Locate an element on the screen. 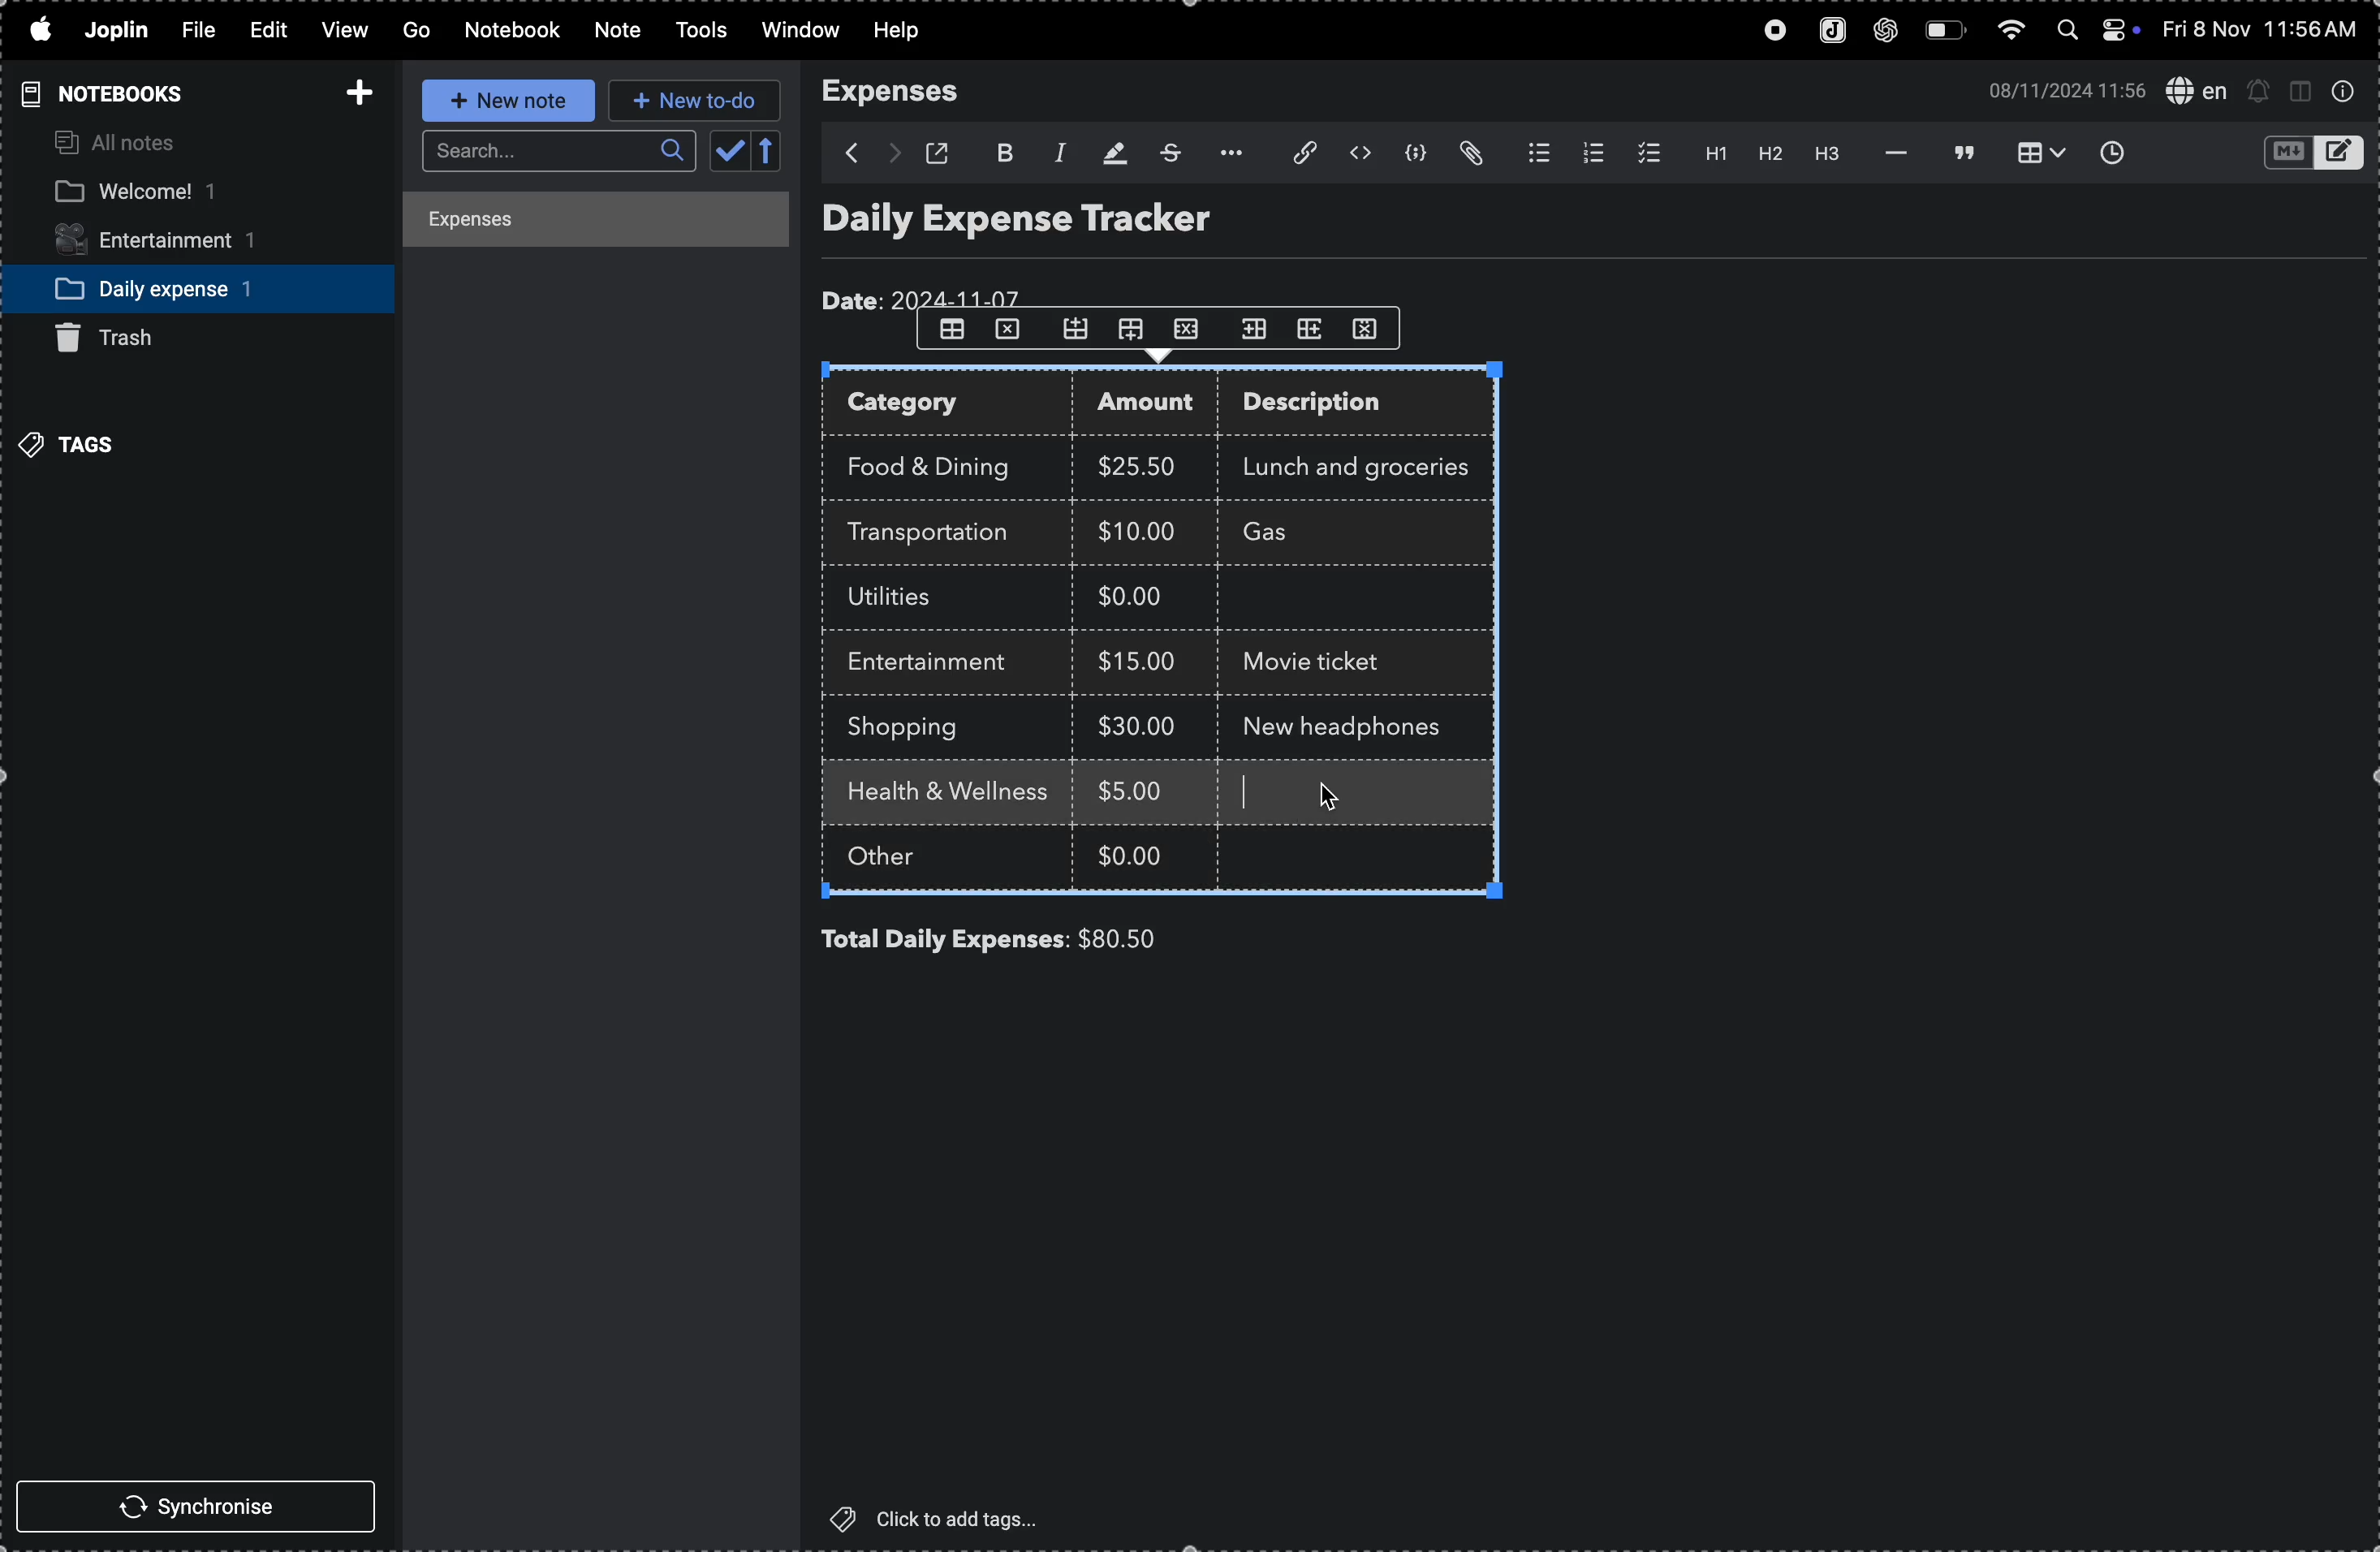 The image size is (2380, 1552). joplin is located at coordinates (1827, 32).